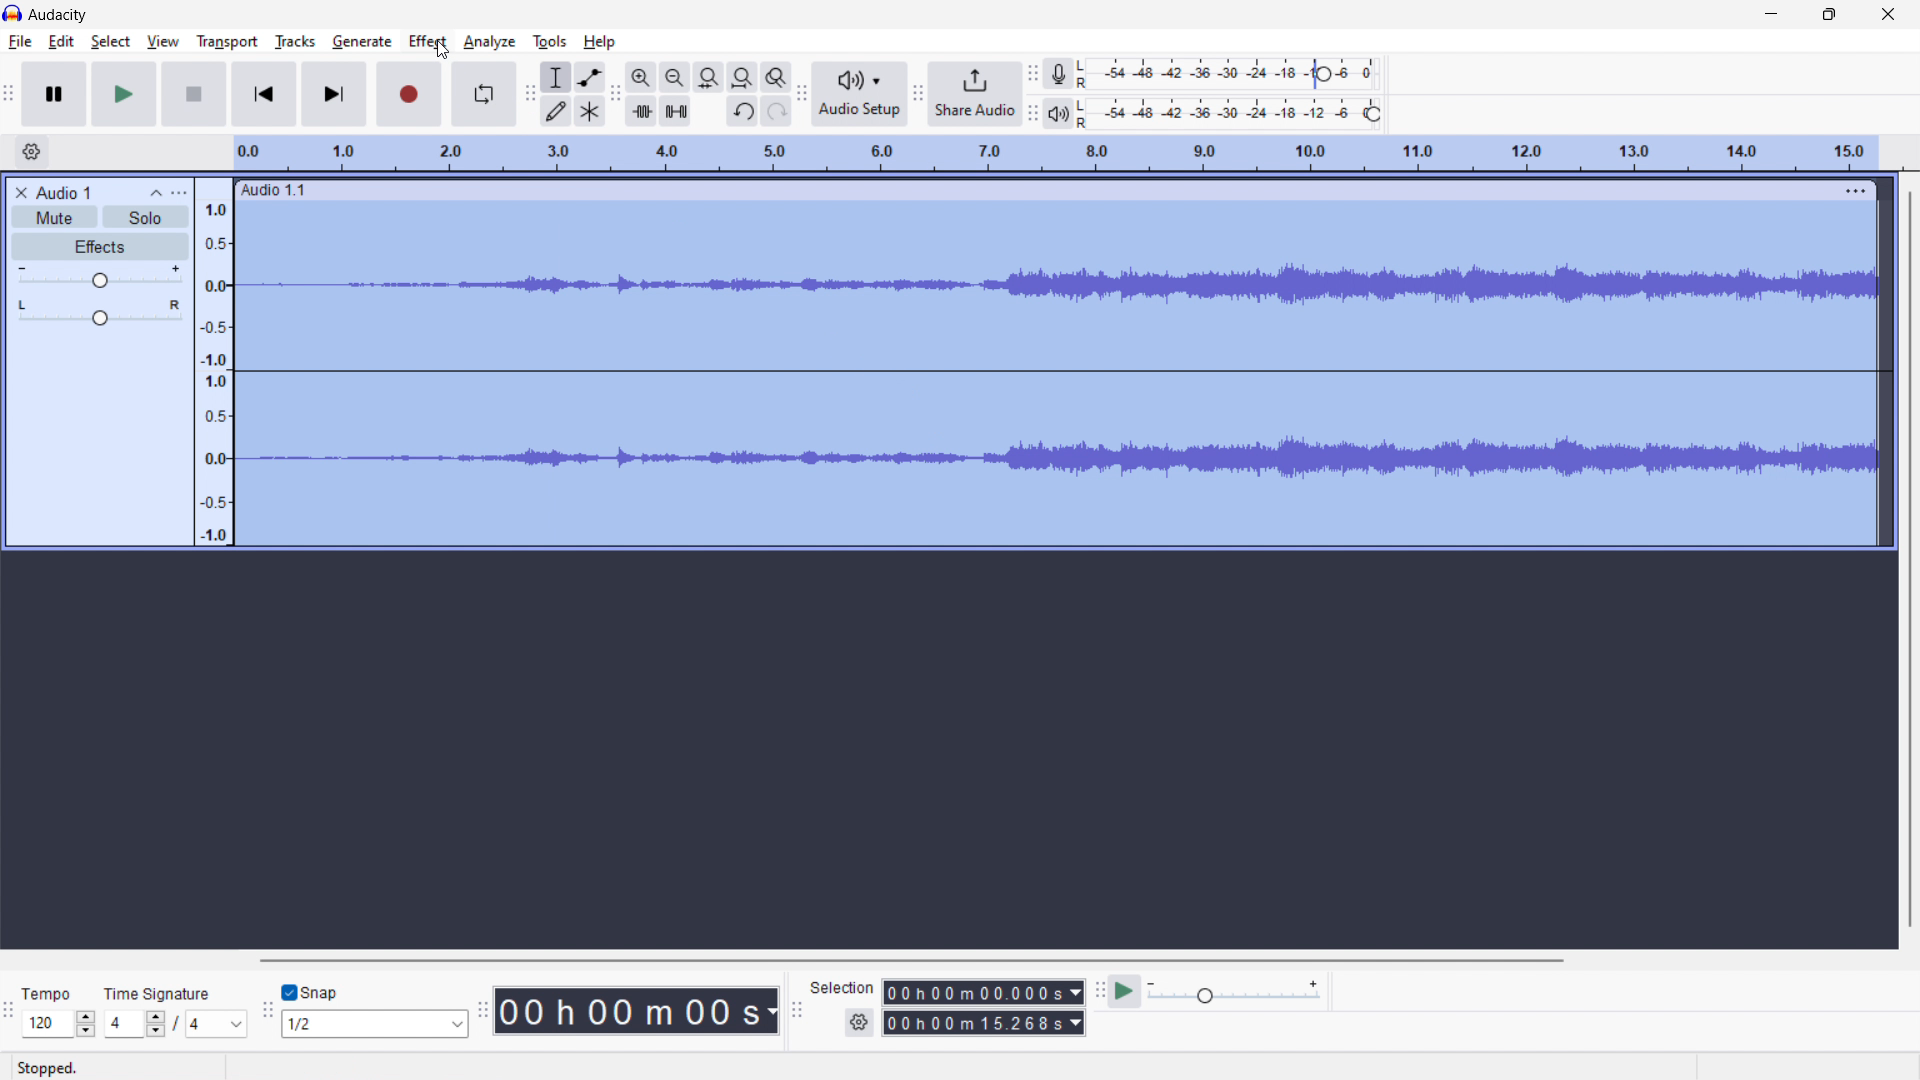 This screenshot has height=1080, width=1920. I want to click on pause, so click(54, 95).